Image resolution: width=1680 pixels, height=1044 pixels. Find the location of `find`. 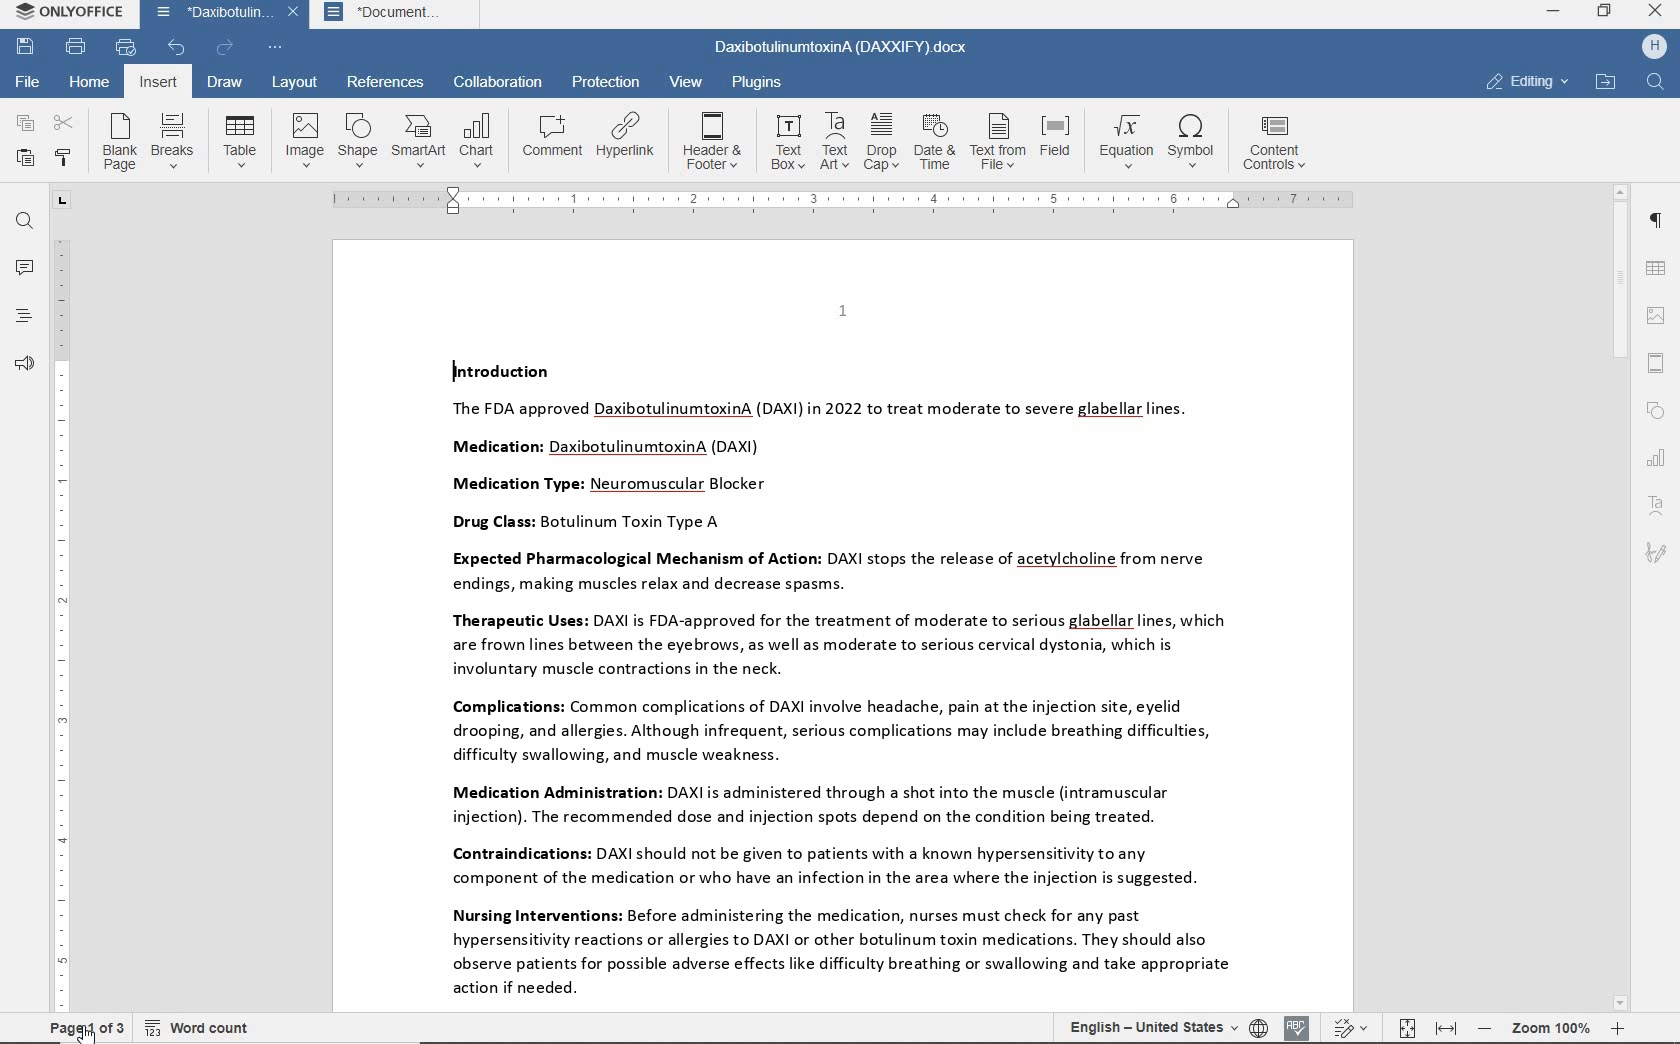

find is located at coordinates (1657, 83).